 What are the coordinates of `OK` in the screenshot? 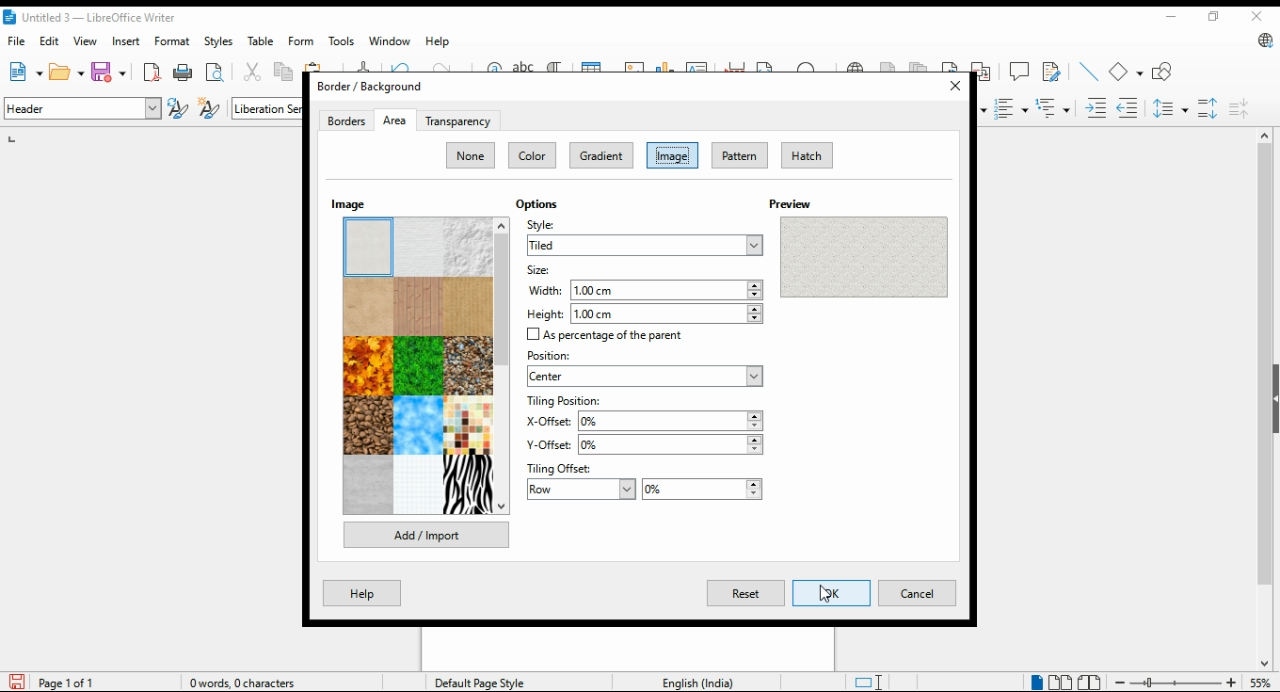 It's located at (832, 594).